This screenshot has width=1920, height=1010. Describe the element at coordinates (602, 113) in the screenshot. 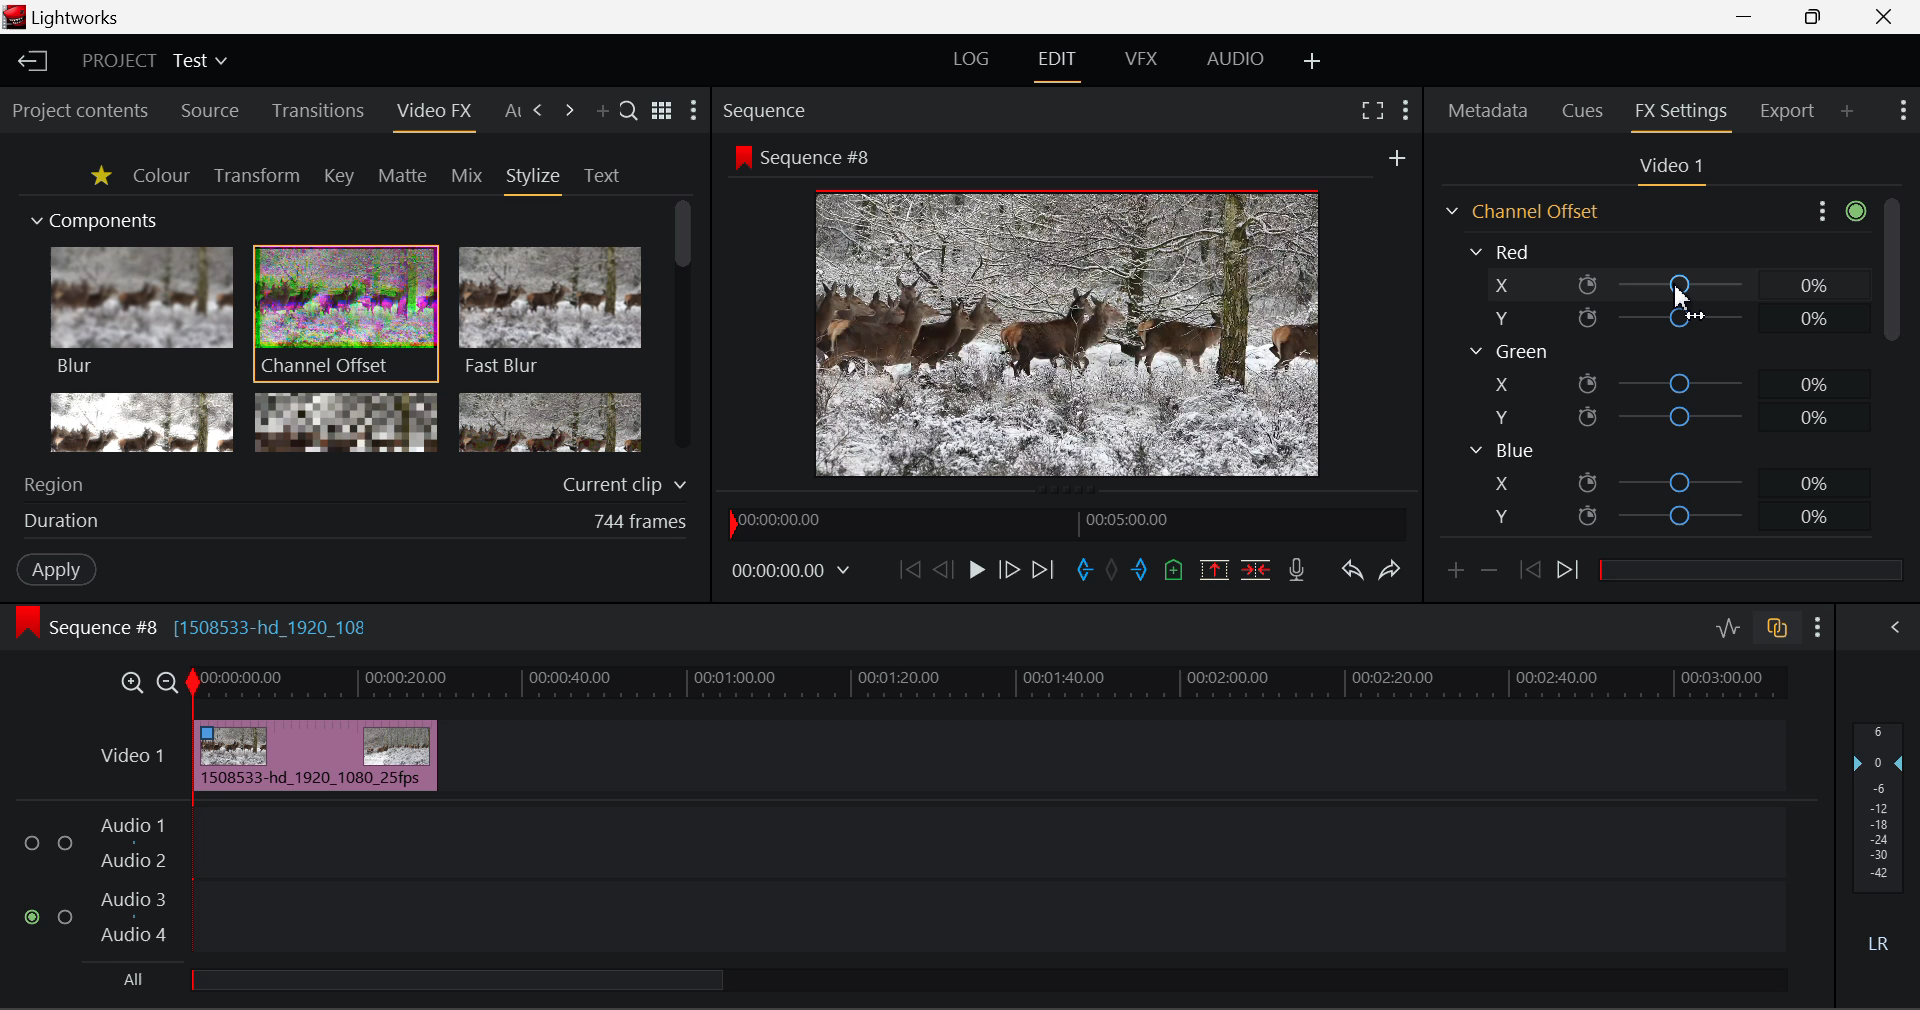

I see `Add Panel` at that location.